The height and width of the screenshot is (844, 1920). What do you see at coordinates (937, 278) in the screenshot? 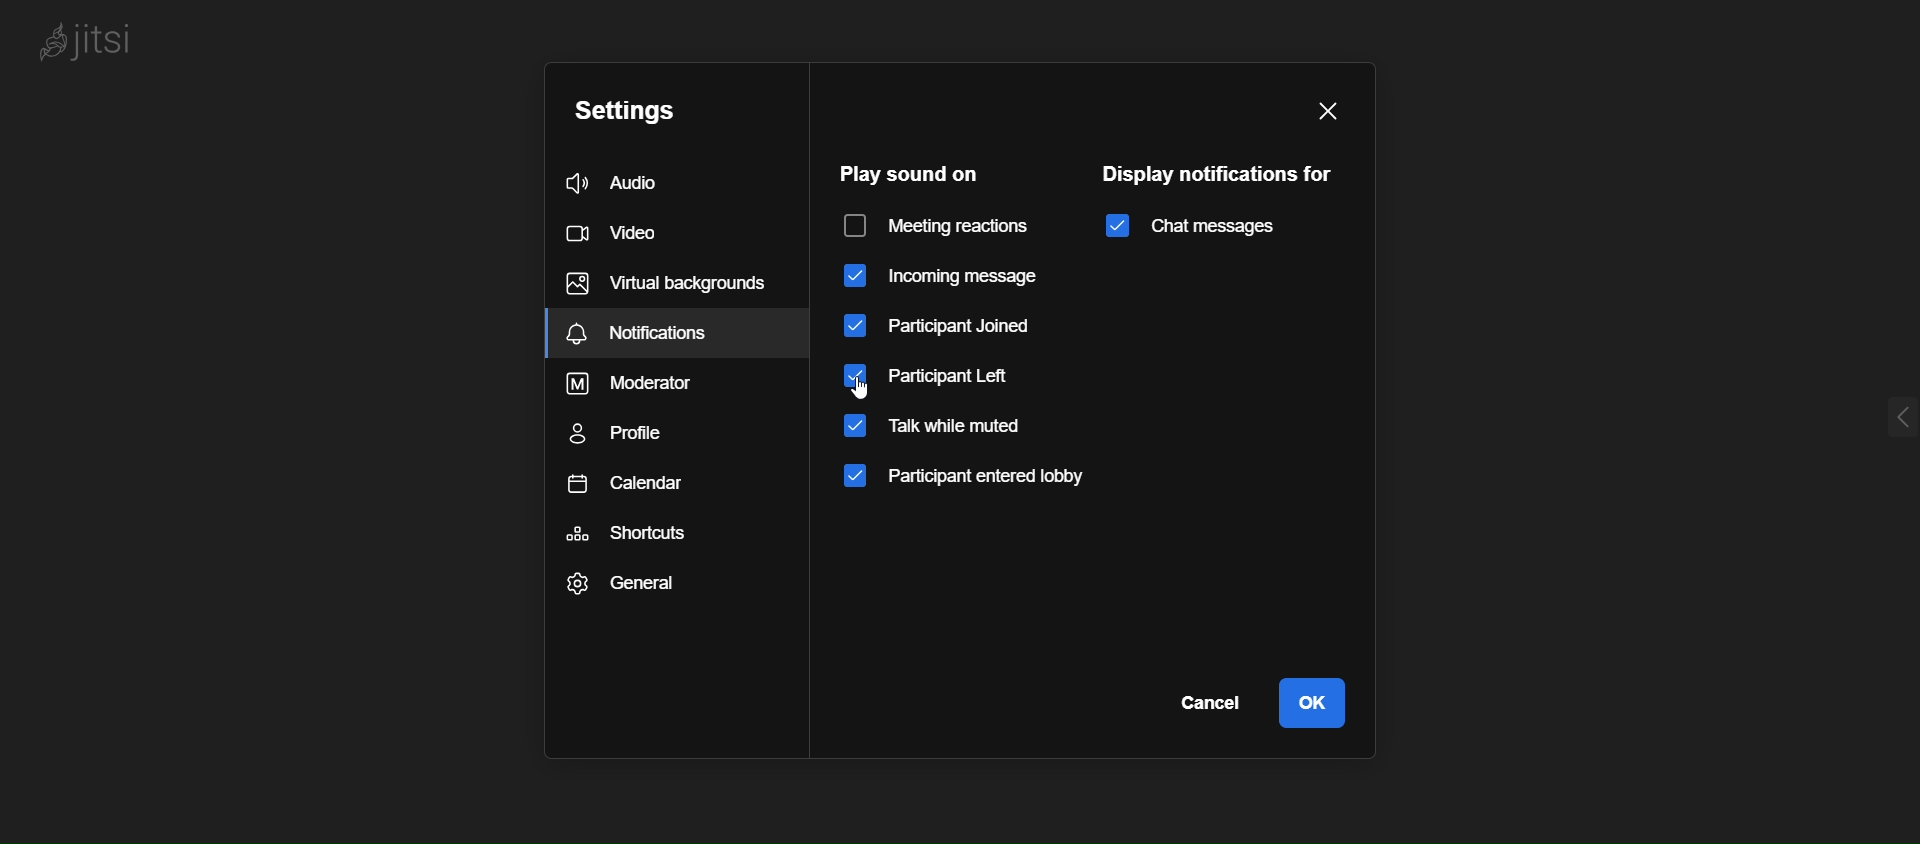
I see `incoming message` at bounding box center [937, 278].